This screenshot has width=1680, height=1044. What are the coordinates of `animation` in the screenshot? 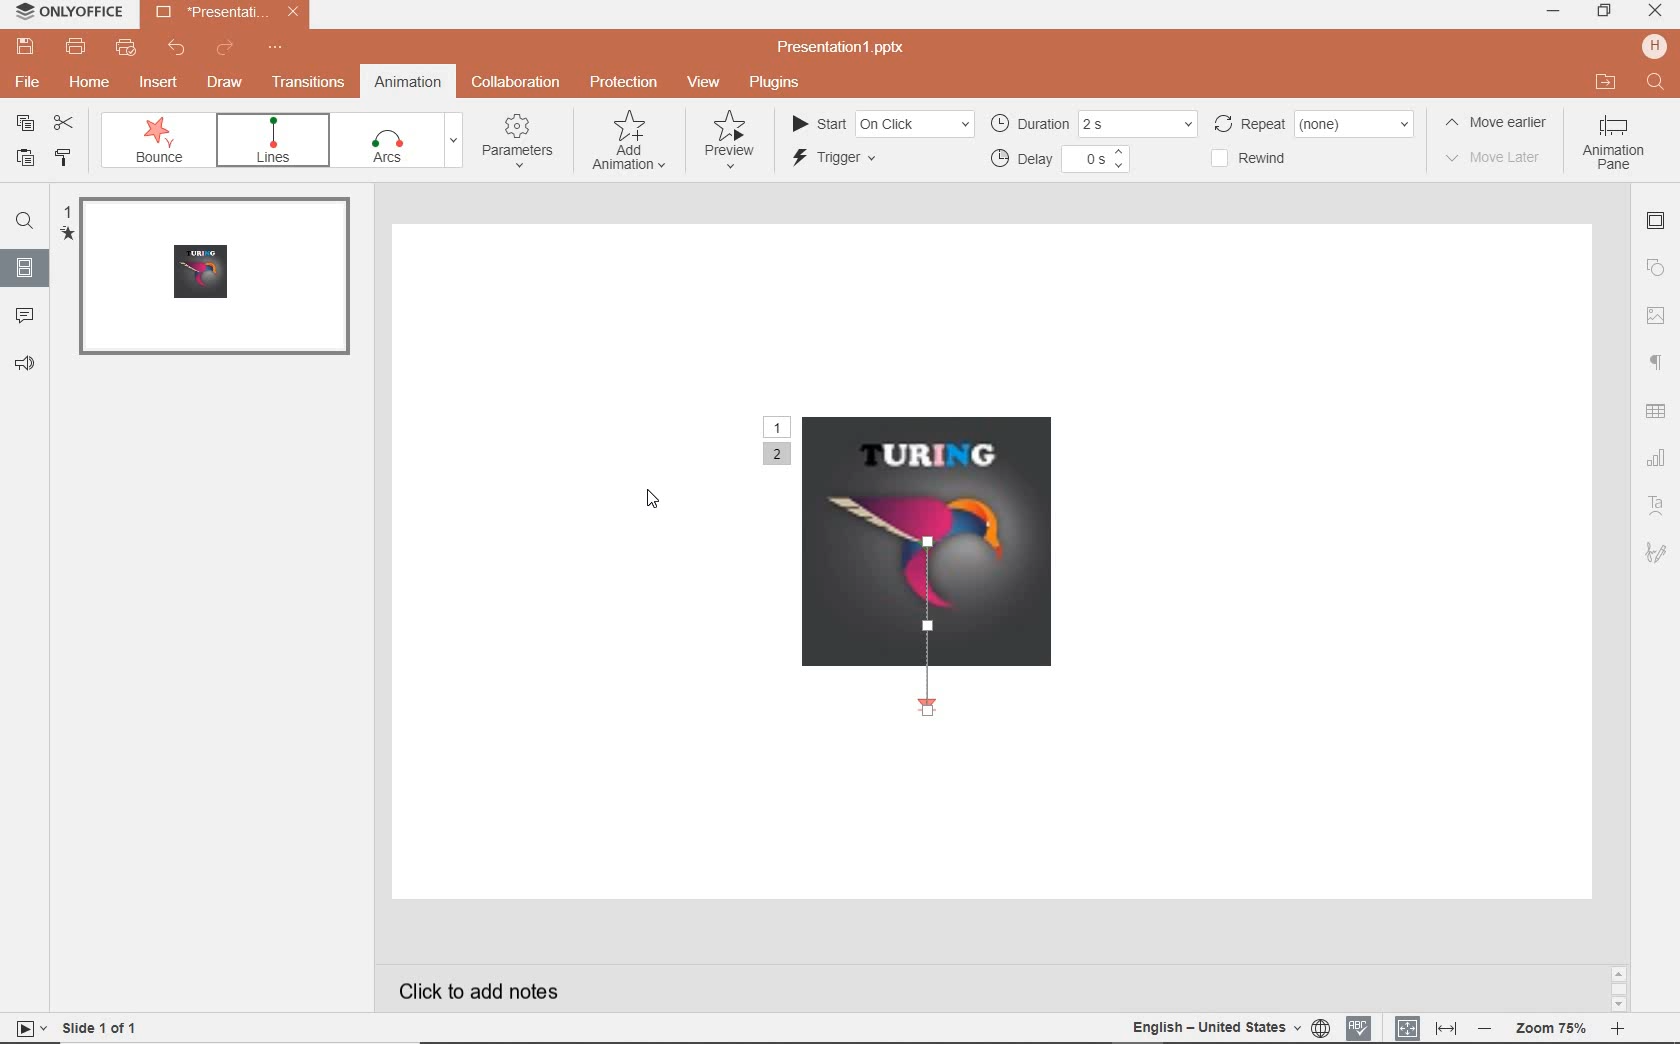 It's located at (406, 84).